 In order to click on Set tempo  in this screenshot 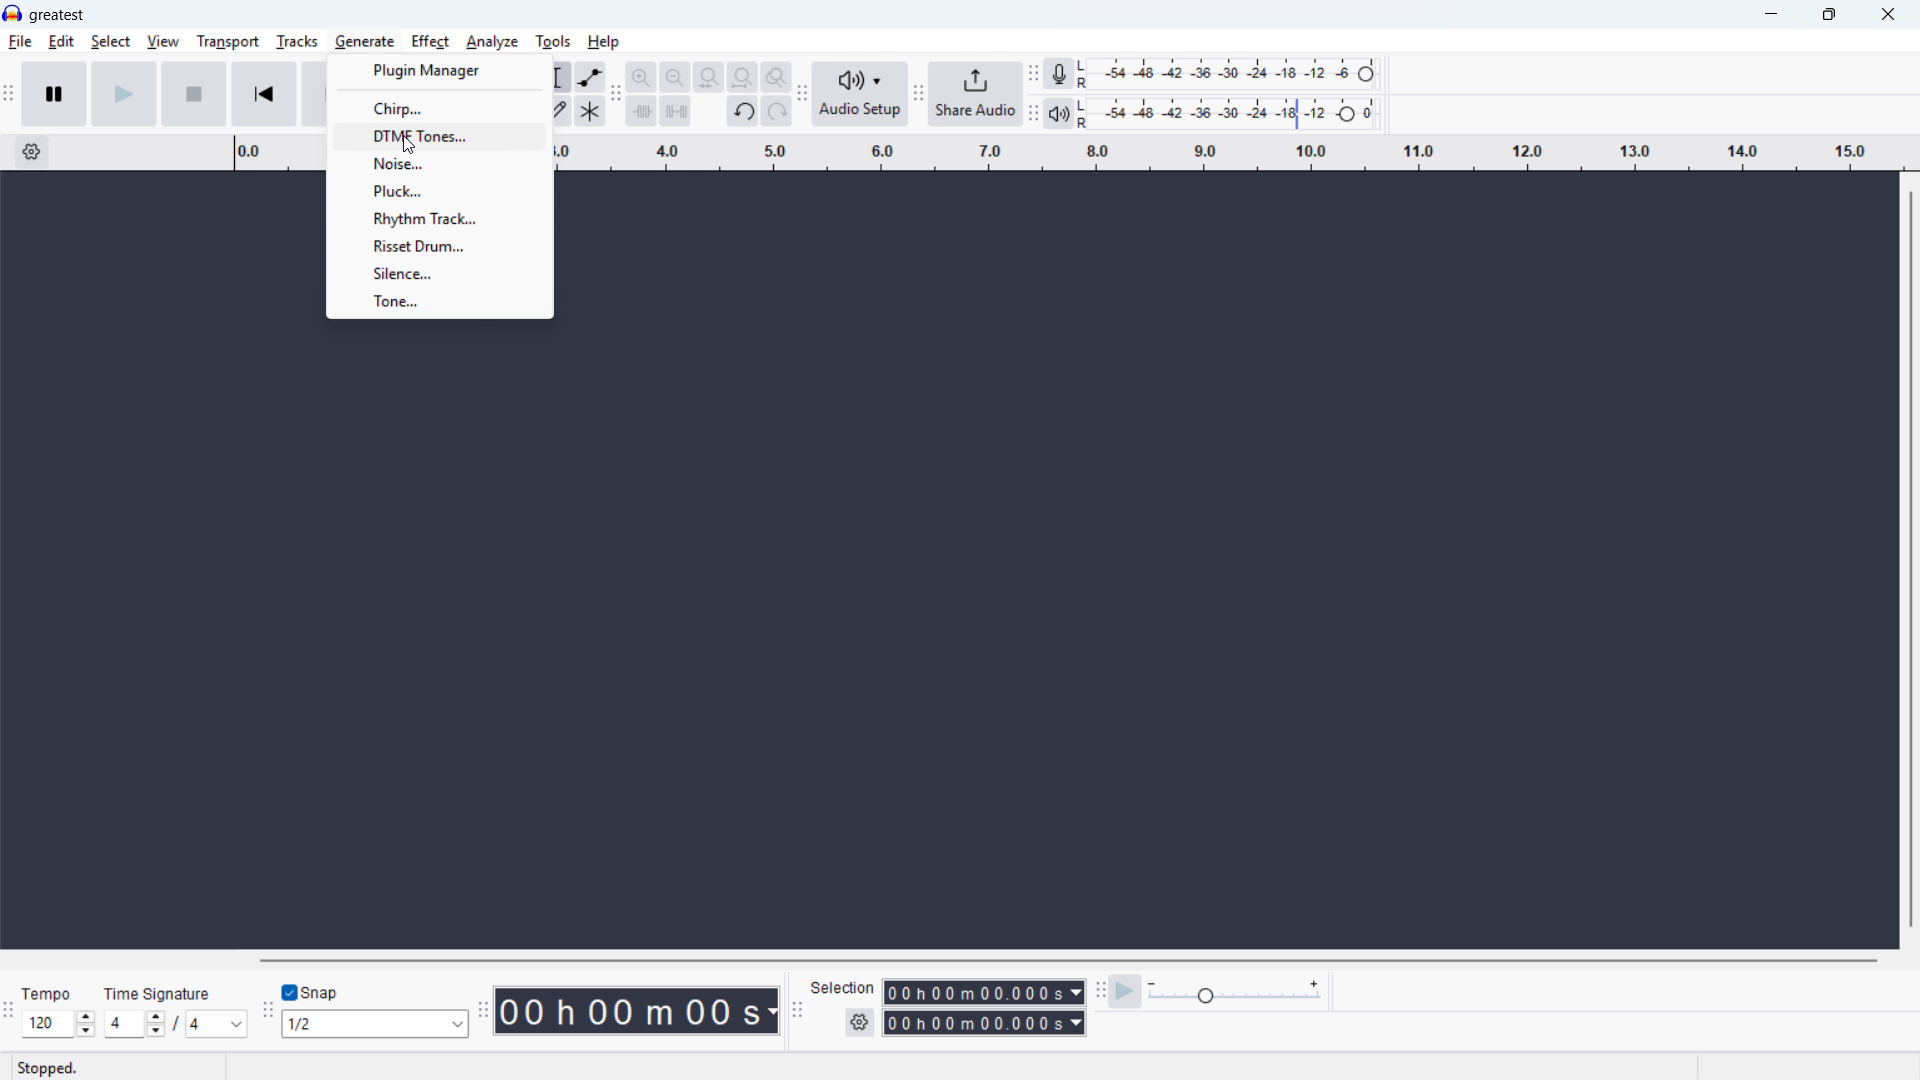, I will do `click(58, 1025)`.